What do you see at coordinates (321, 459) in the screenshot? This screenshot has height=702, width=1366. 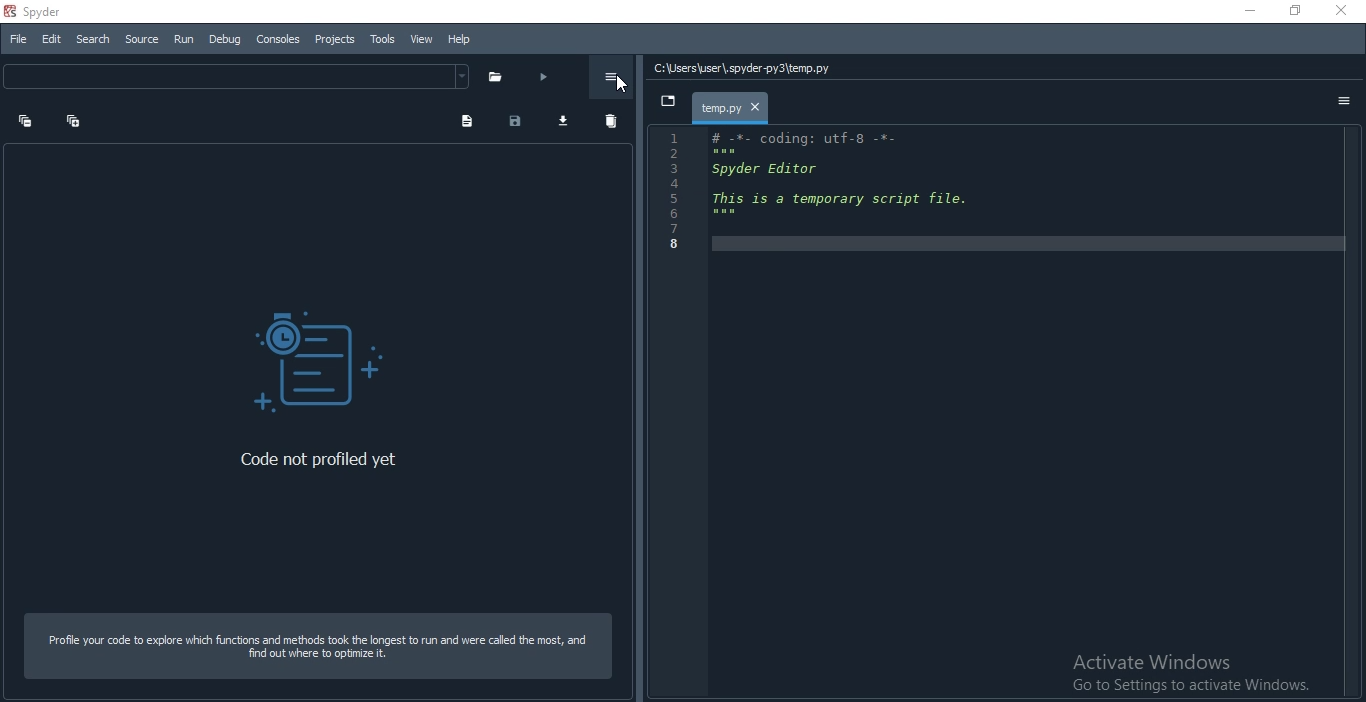 I see `Code not profiled yet` at bounding box center [321, 459].